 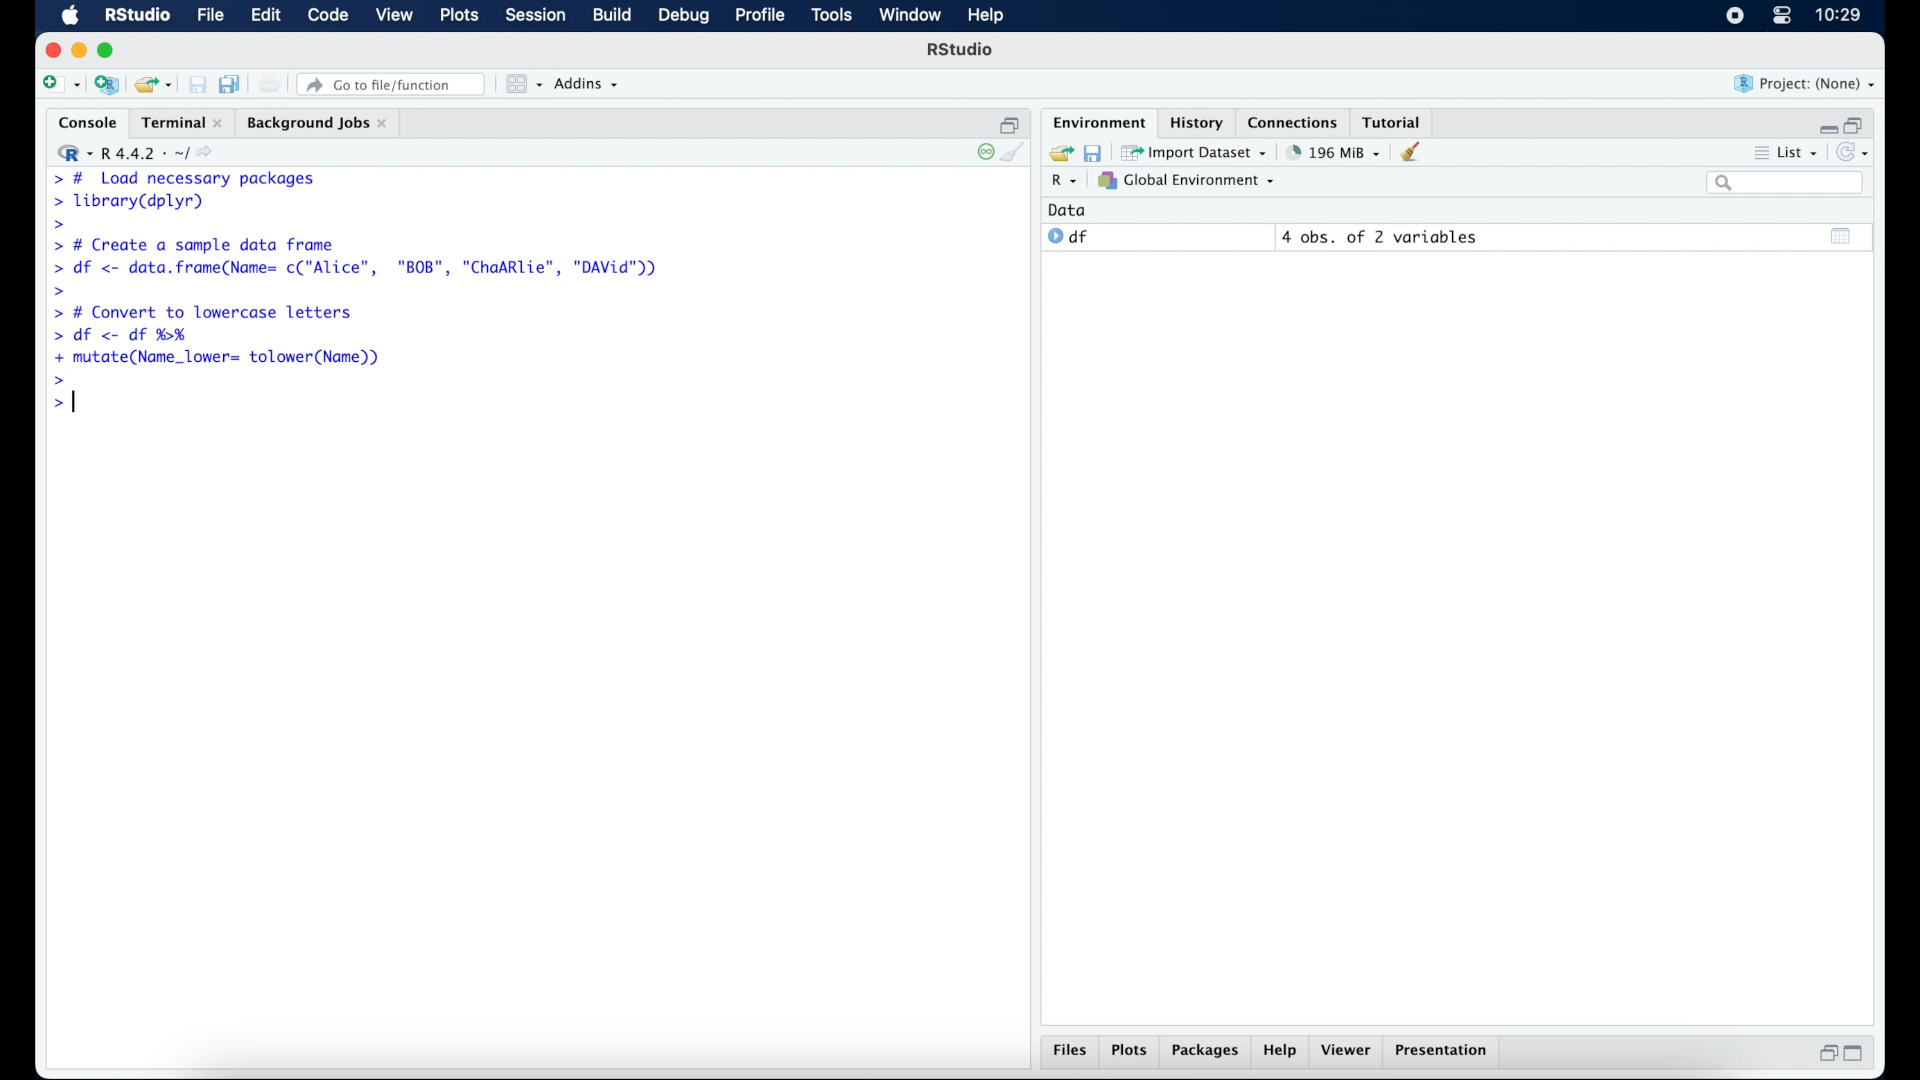 I want to click on clear workspace, so click(x=1417, y=153).